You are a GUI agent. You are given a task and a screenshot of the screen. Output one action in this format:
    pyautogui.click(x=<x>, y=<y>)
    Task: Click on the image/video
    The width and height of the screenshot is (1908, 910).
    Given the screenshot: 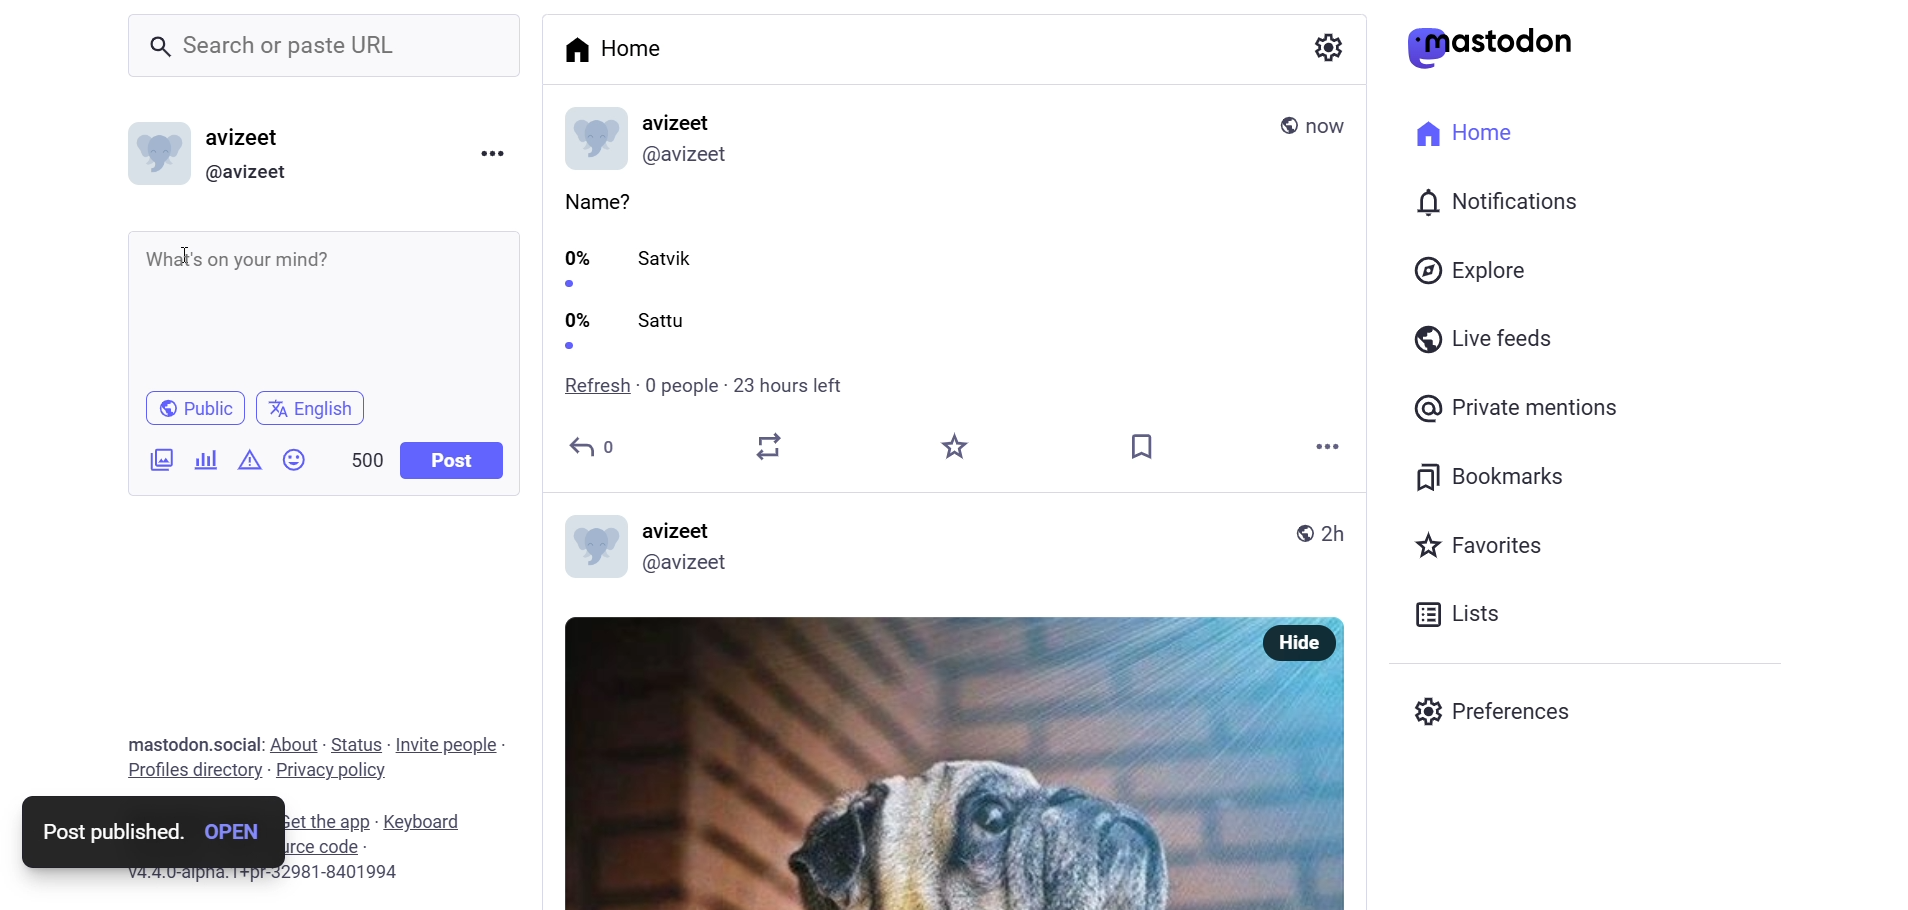 What is the action you would take?
    pyautogui.click(x=156, y=461)
    